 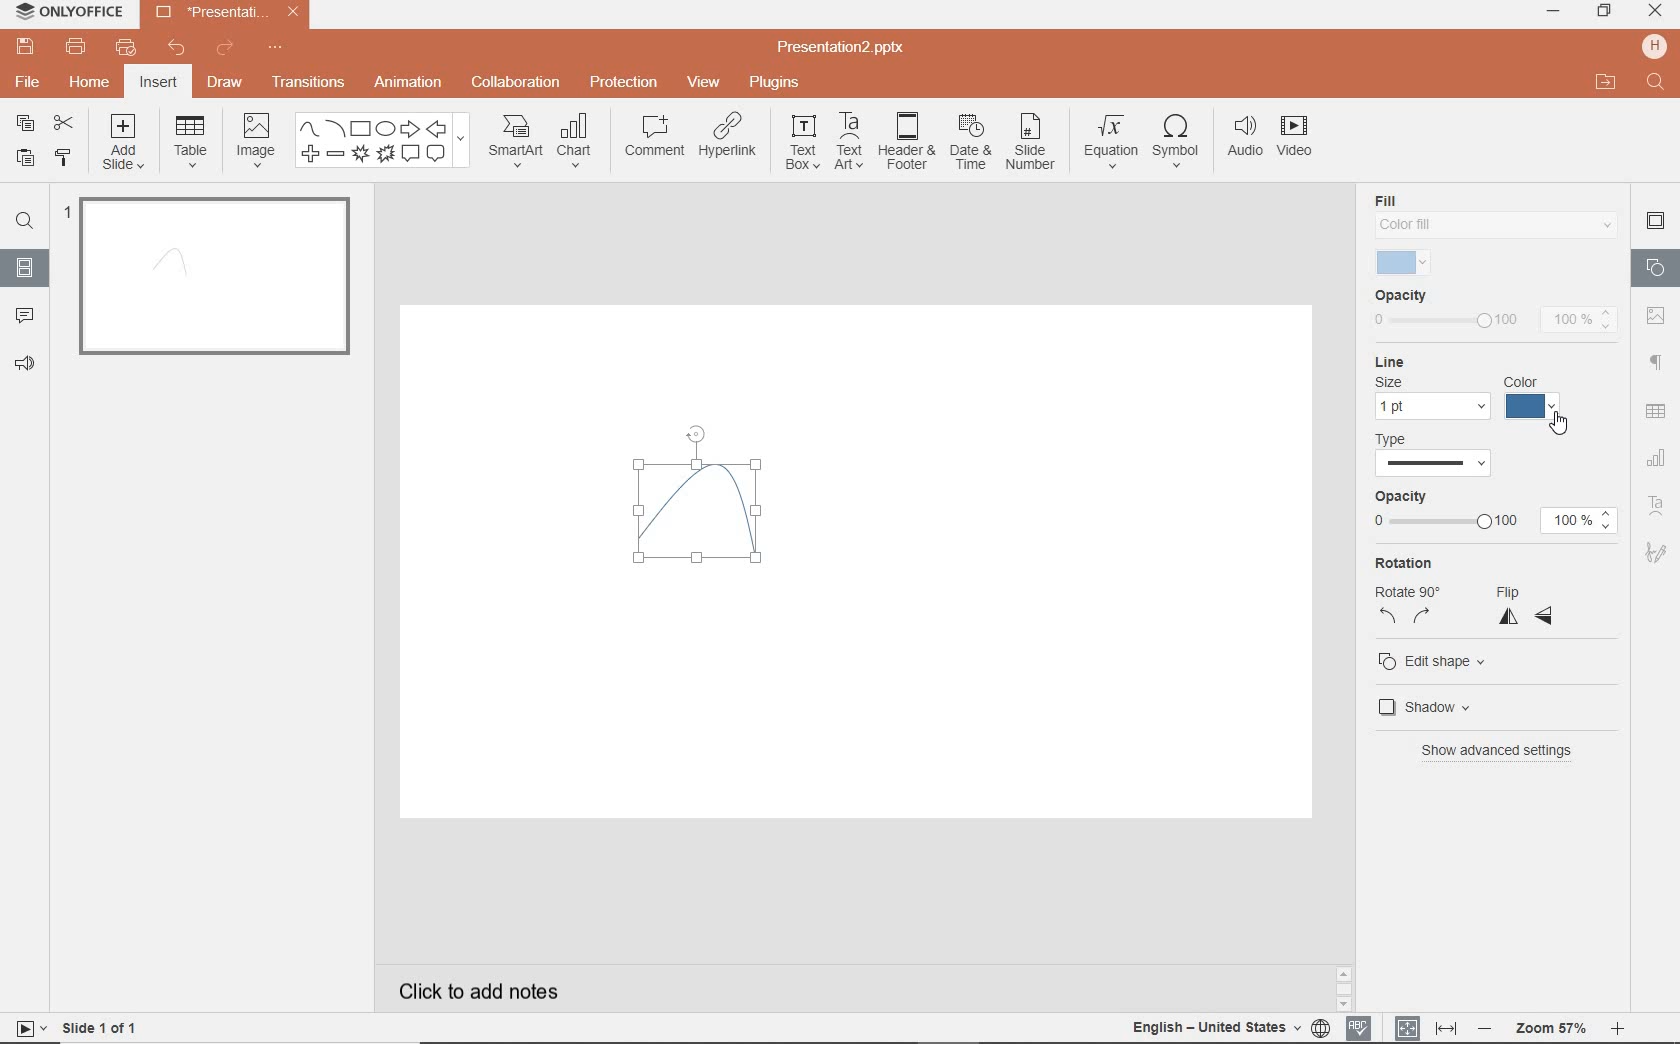 What do you see at coordinates (1502, 607) in the screenshot?
I see `flip vertical` at bounding box center [1502, 607].